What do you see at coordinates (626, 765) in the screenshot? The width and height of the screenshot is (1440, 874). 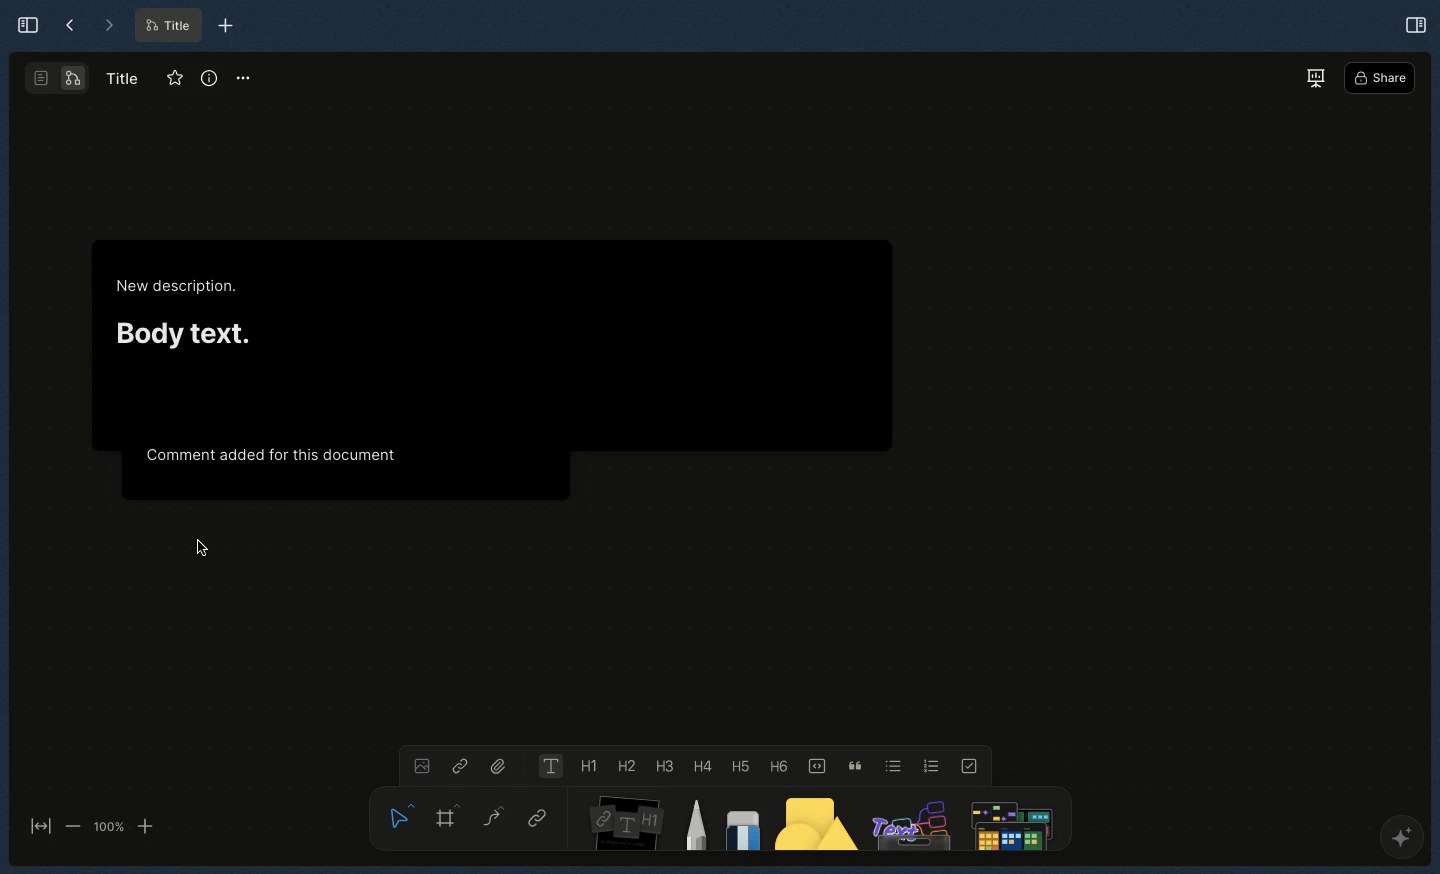 I see `Heading 2` at bounding box center [626, 765].